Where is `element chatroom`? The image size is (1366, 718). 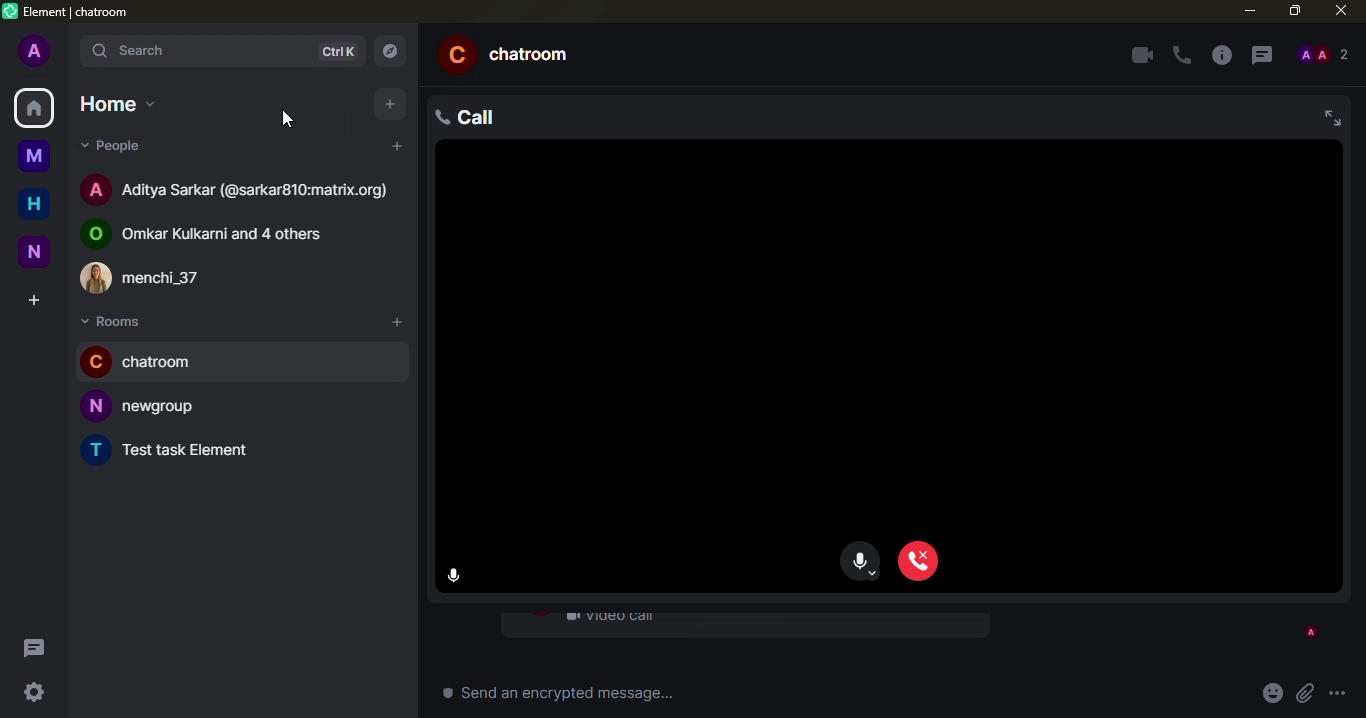 element chatroom is located at coordinates (67, 12).